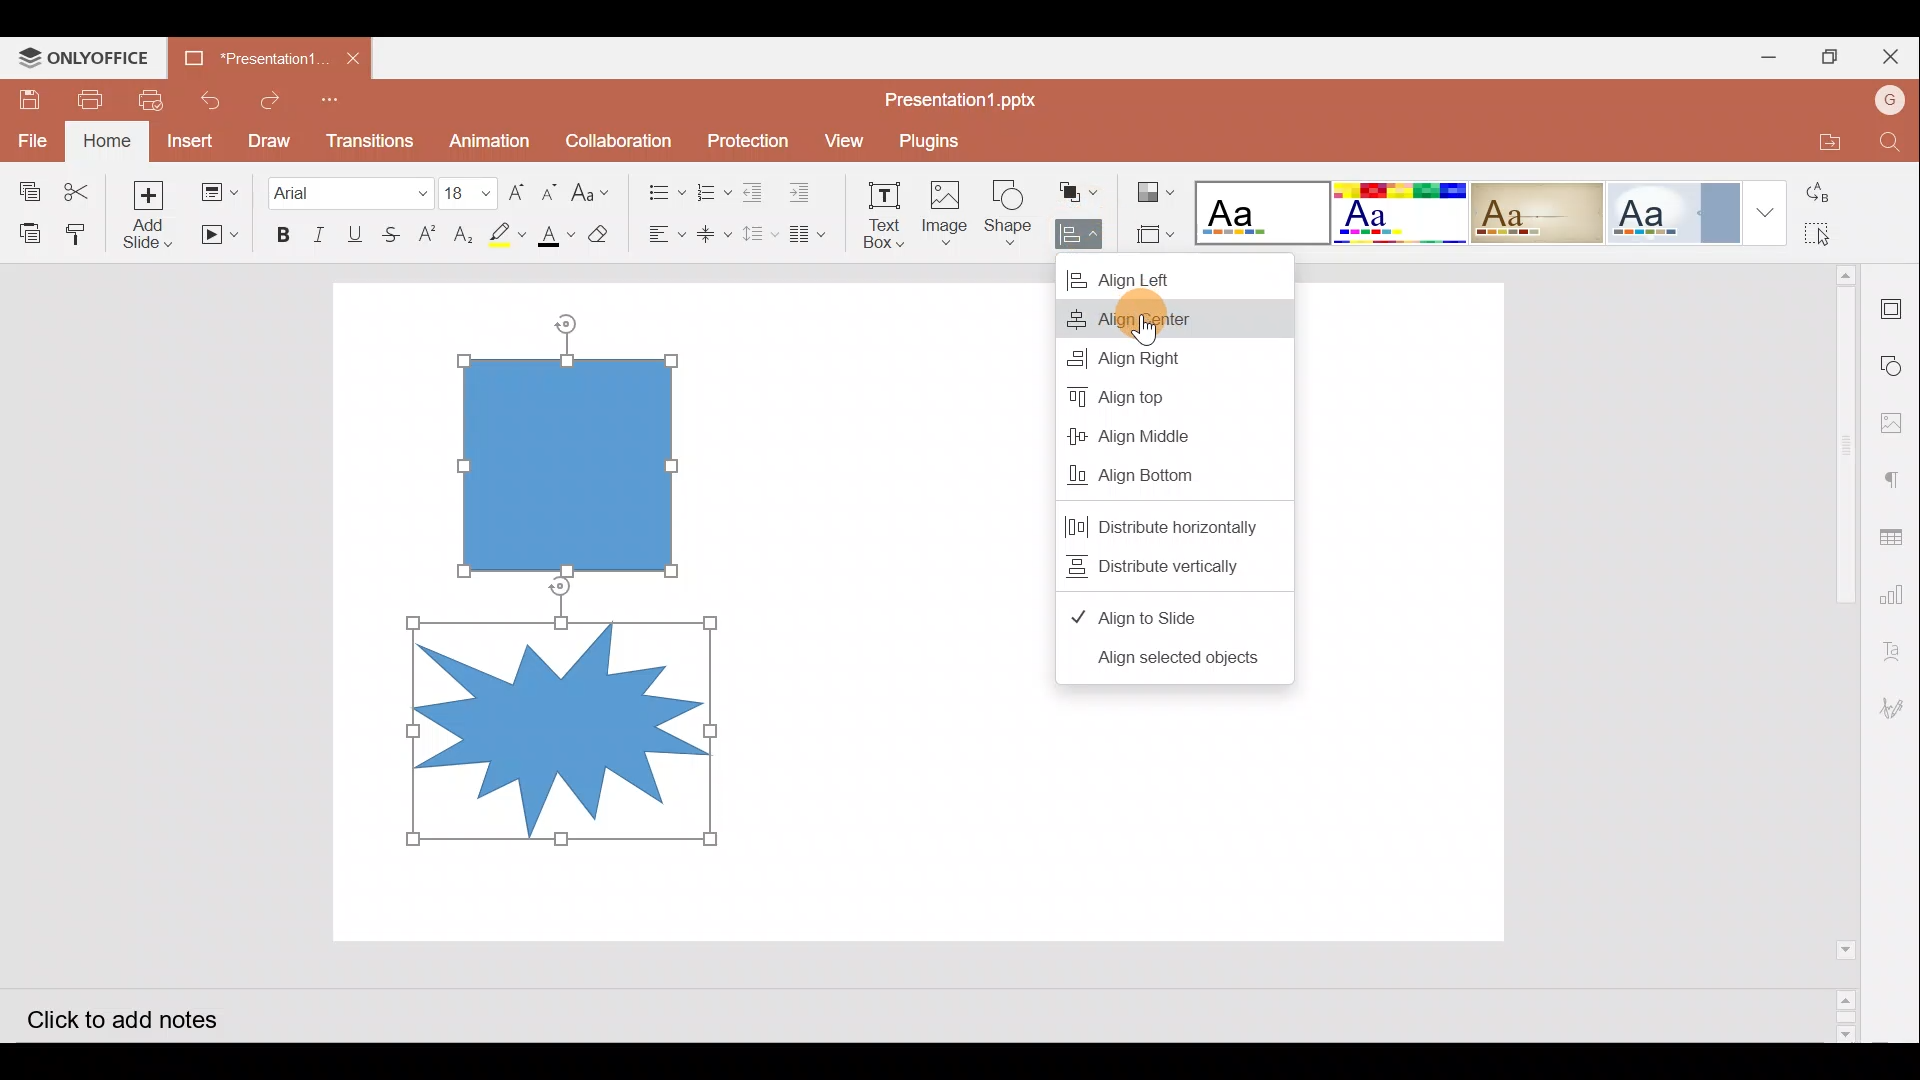 The image size is (1920, 1080). I want to click on Cut, so click(76, 184).